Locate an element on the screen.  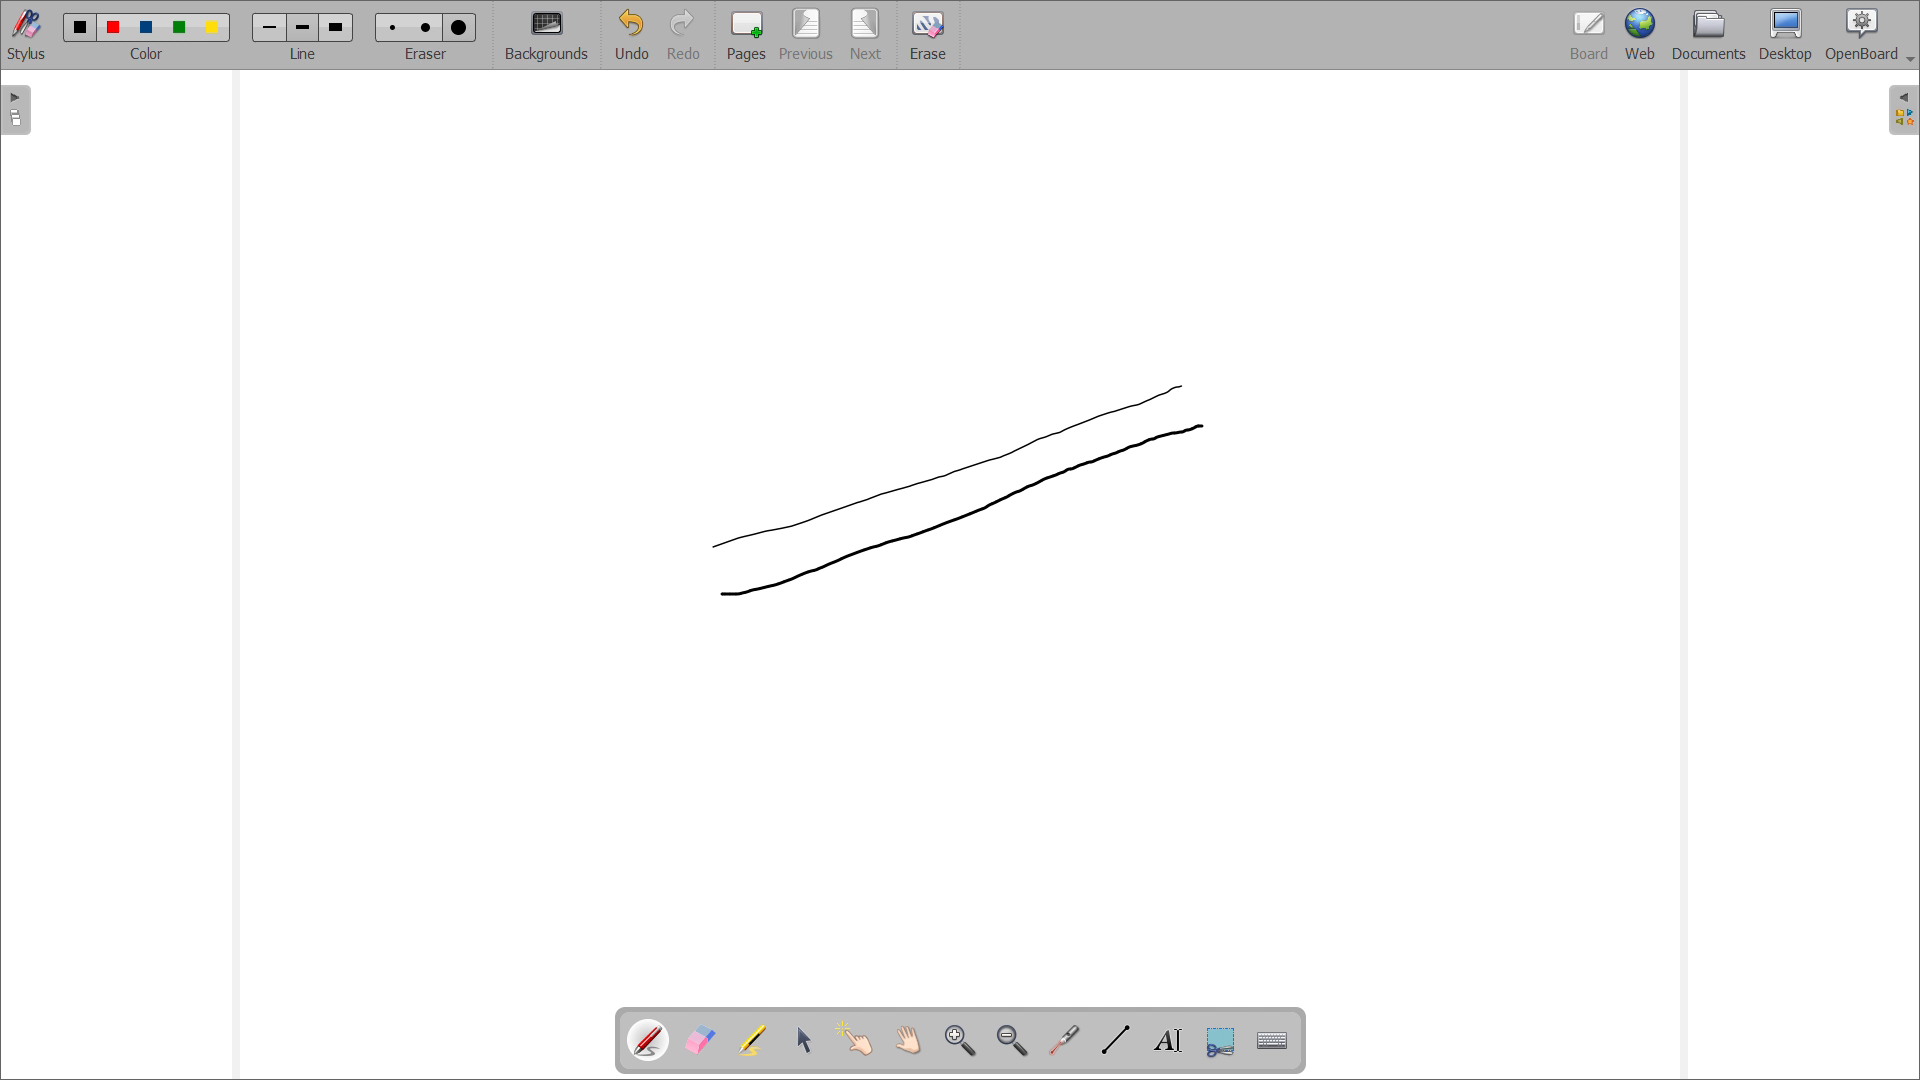
draw text is located at coordinates (1170, 1041).